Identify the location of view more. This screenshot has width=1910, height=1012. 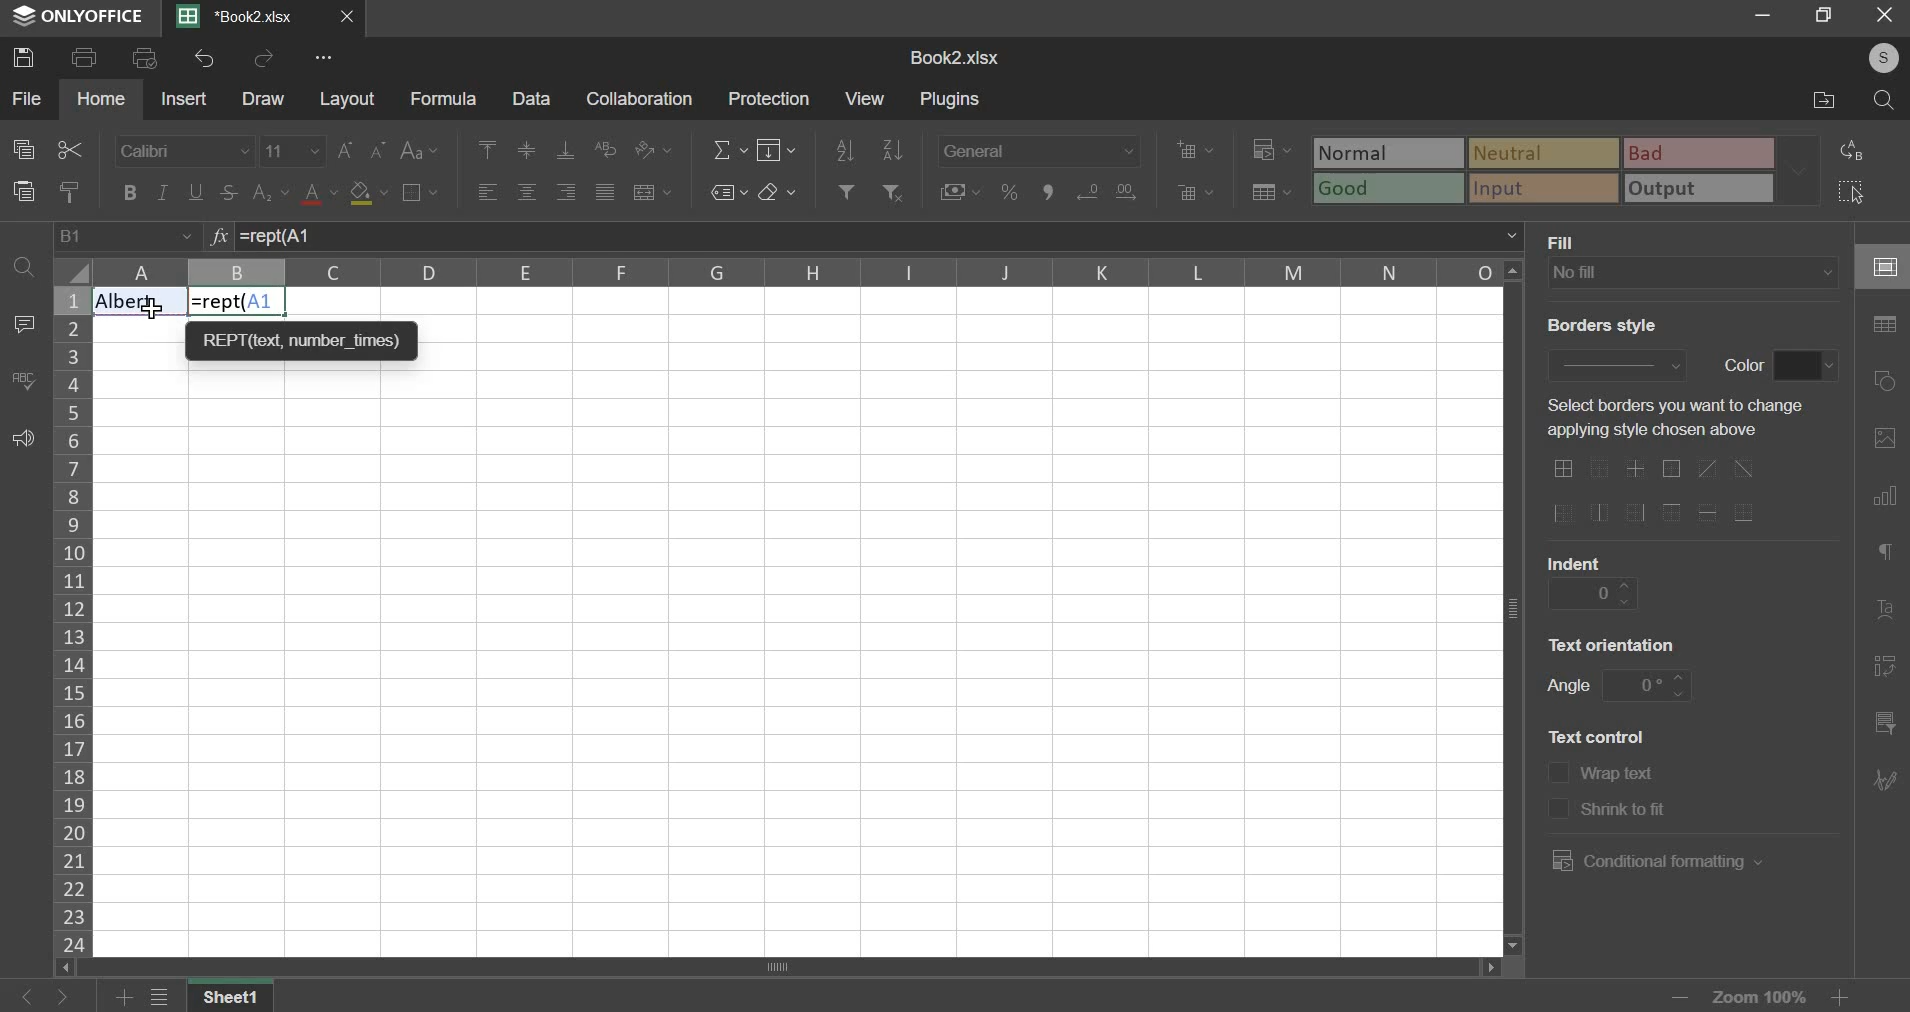
(325, 57).